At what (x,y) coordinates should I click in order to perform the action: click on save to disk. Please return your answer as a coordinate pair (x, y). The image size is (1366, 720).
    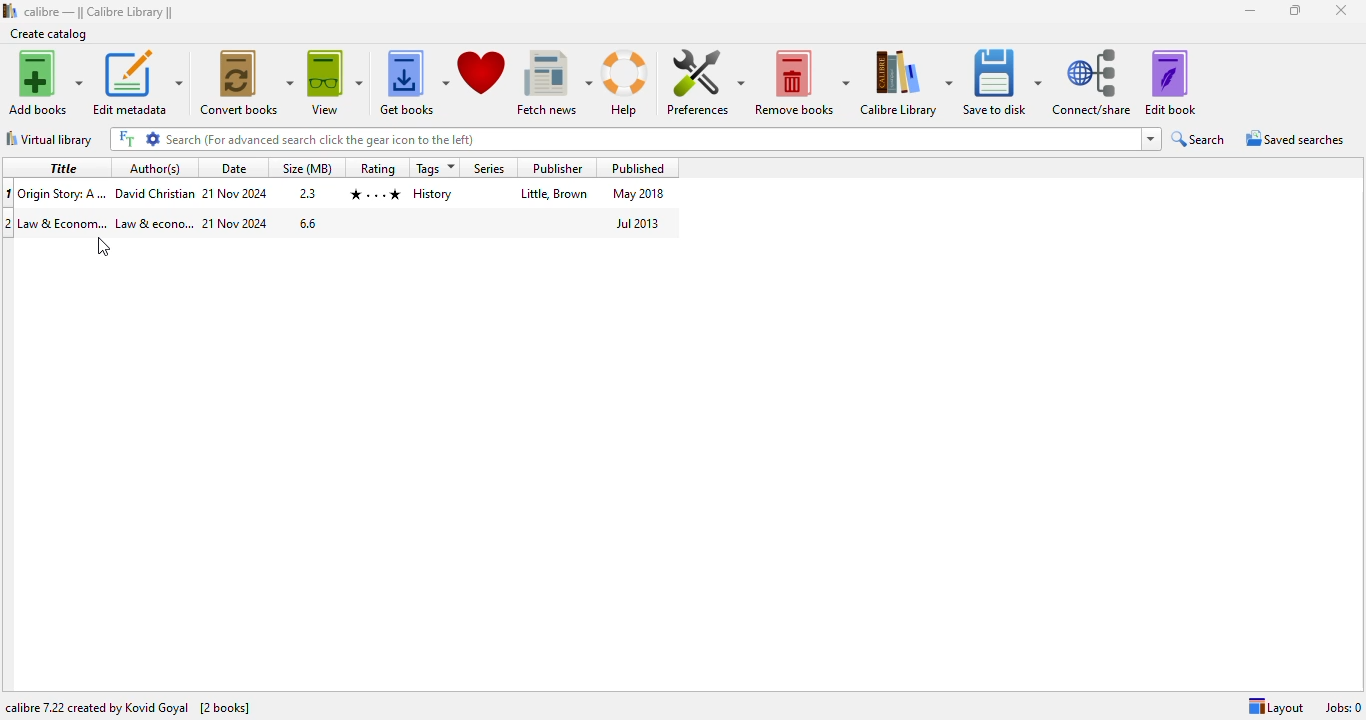
    Looking at the image, I should click on (1002, 81).